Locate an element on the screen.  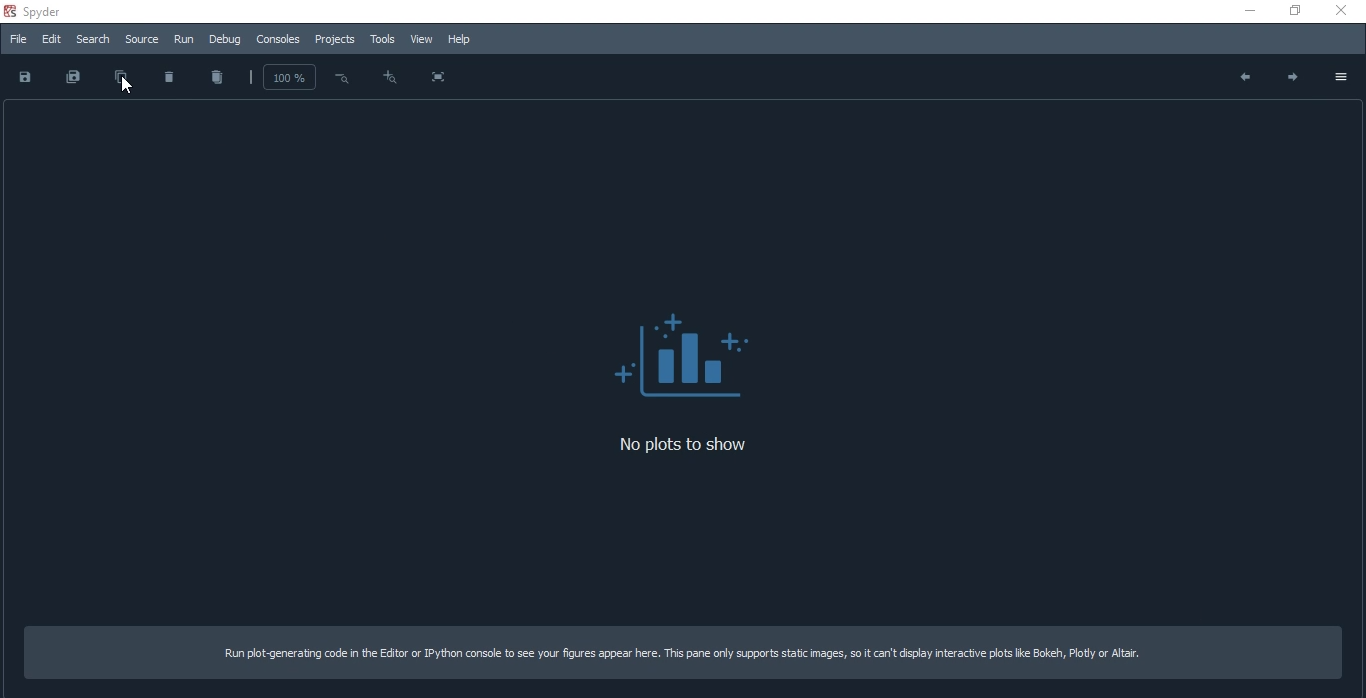
source is located at coordinates (144, 40).